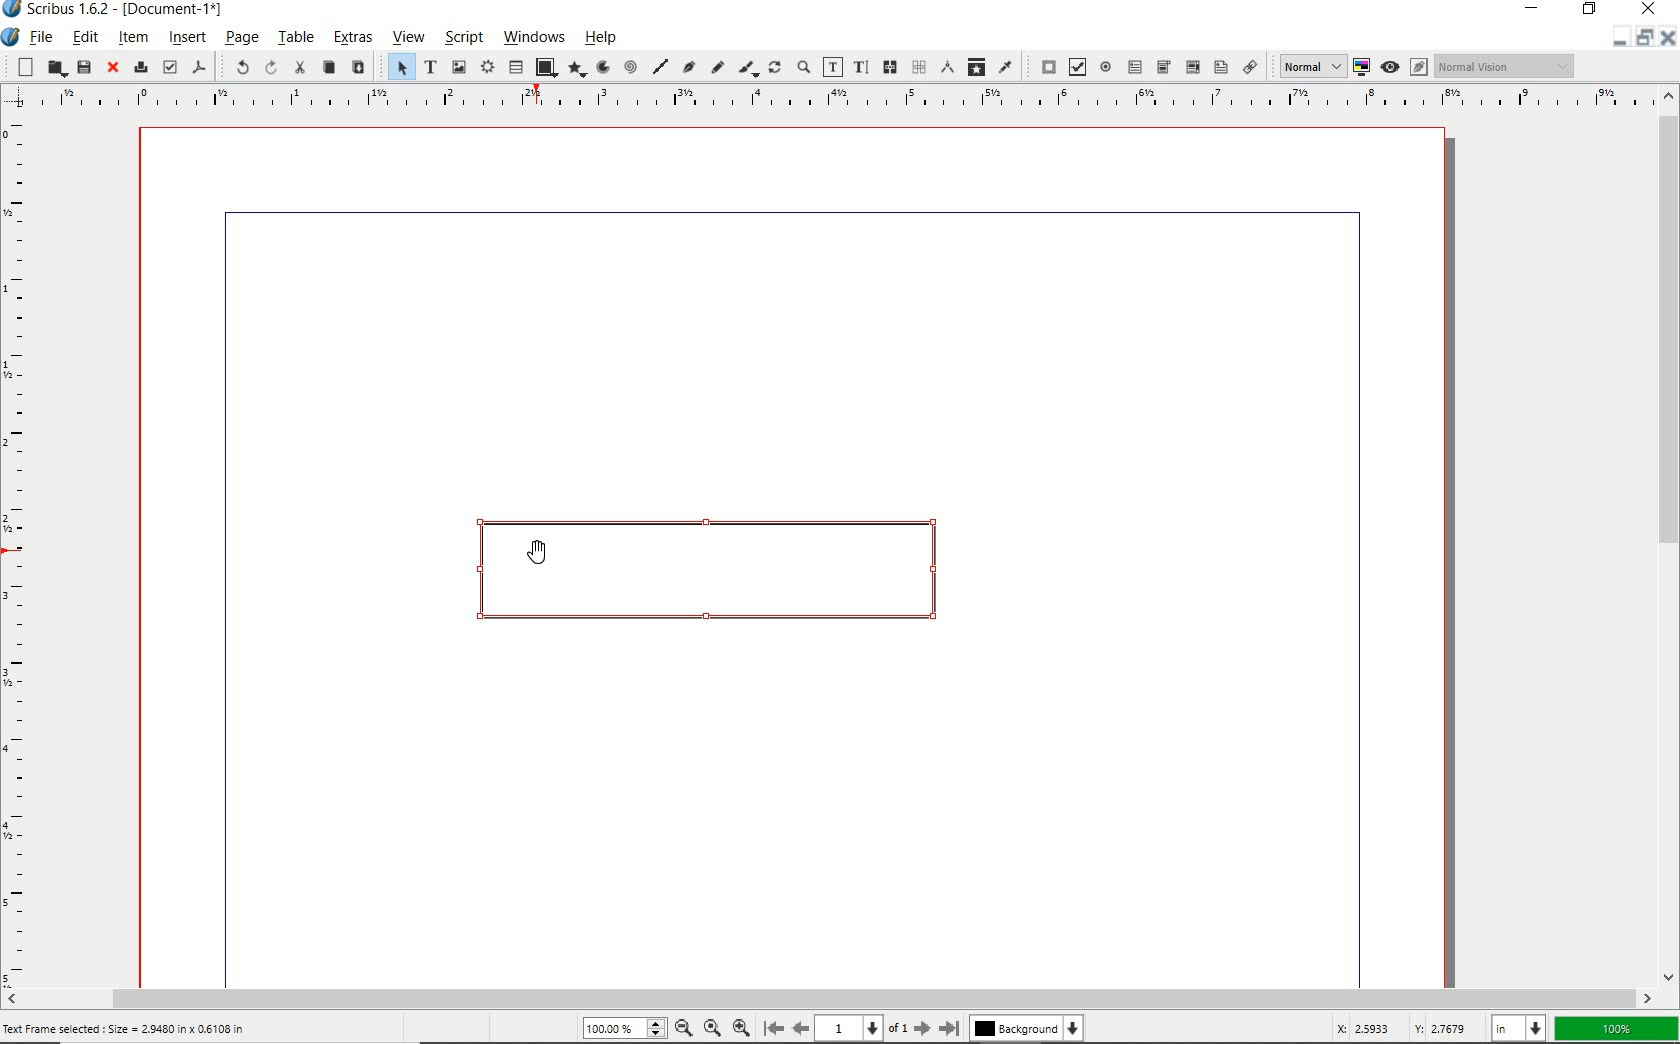 The width and height of the screenshot is (1680, 1044). What do you see at coordinates (946, 1028) in the screenshot?
I see `Last page` at bounding box center [946, 1028].